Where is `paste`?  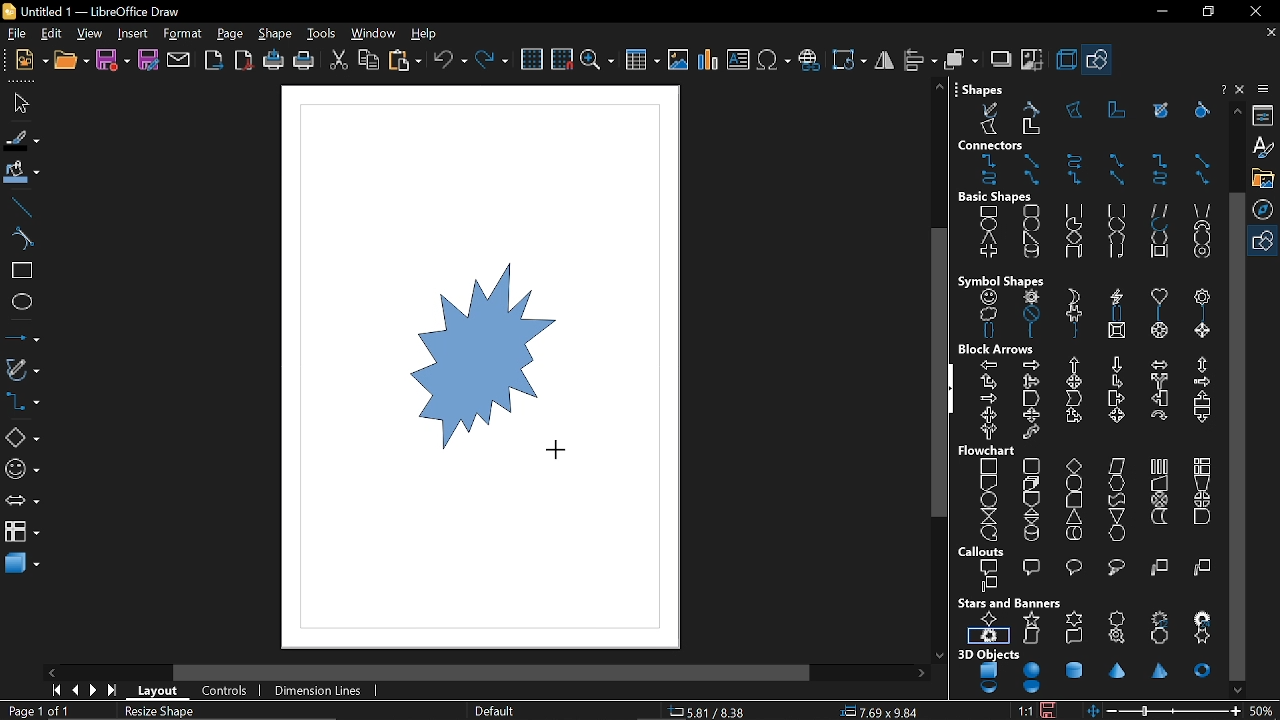 paste is located at coordinates (404, 60).